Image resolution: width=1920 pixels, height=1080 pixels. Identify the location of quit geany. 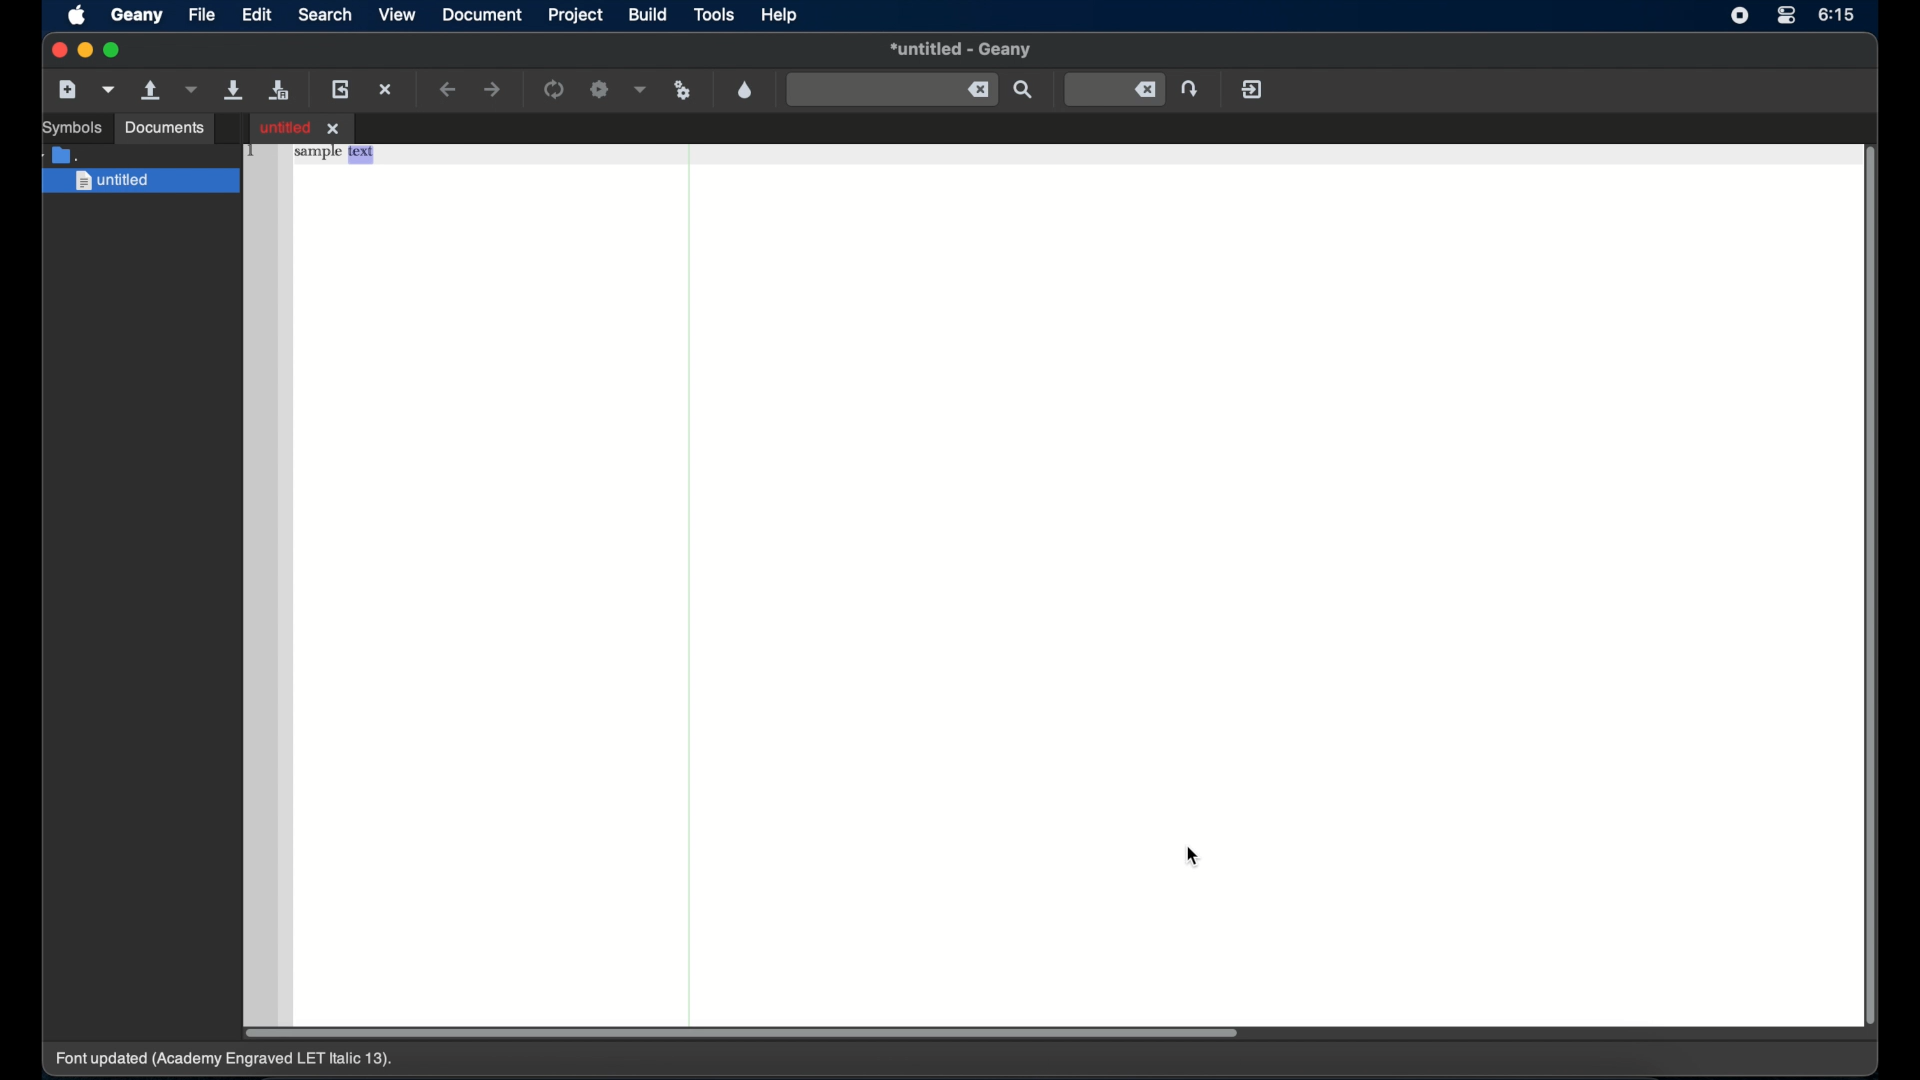
(1252, 89).